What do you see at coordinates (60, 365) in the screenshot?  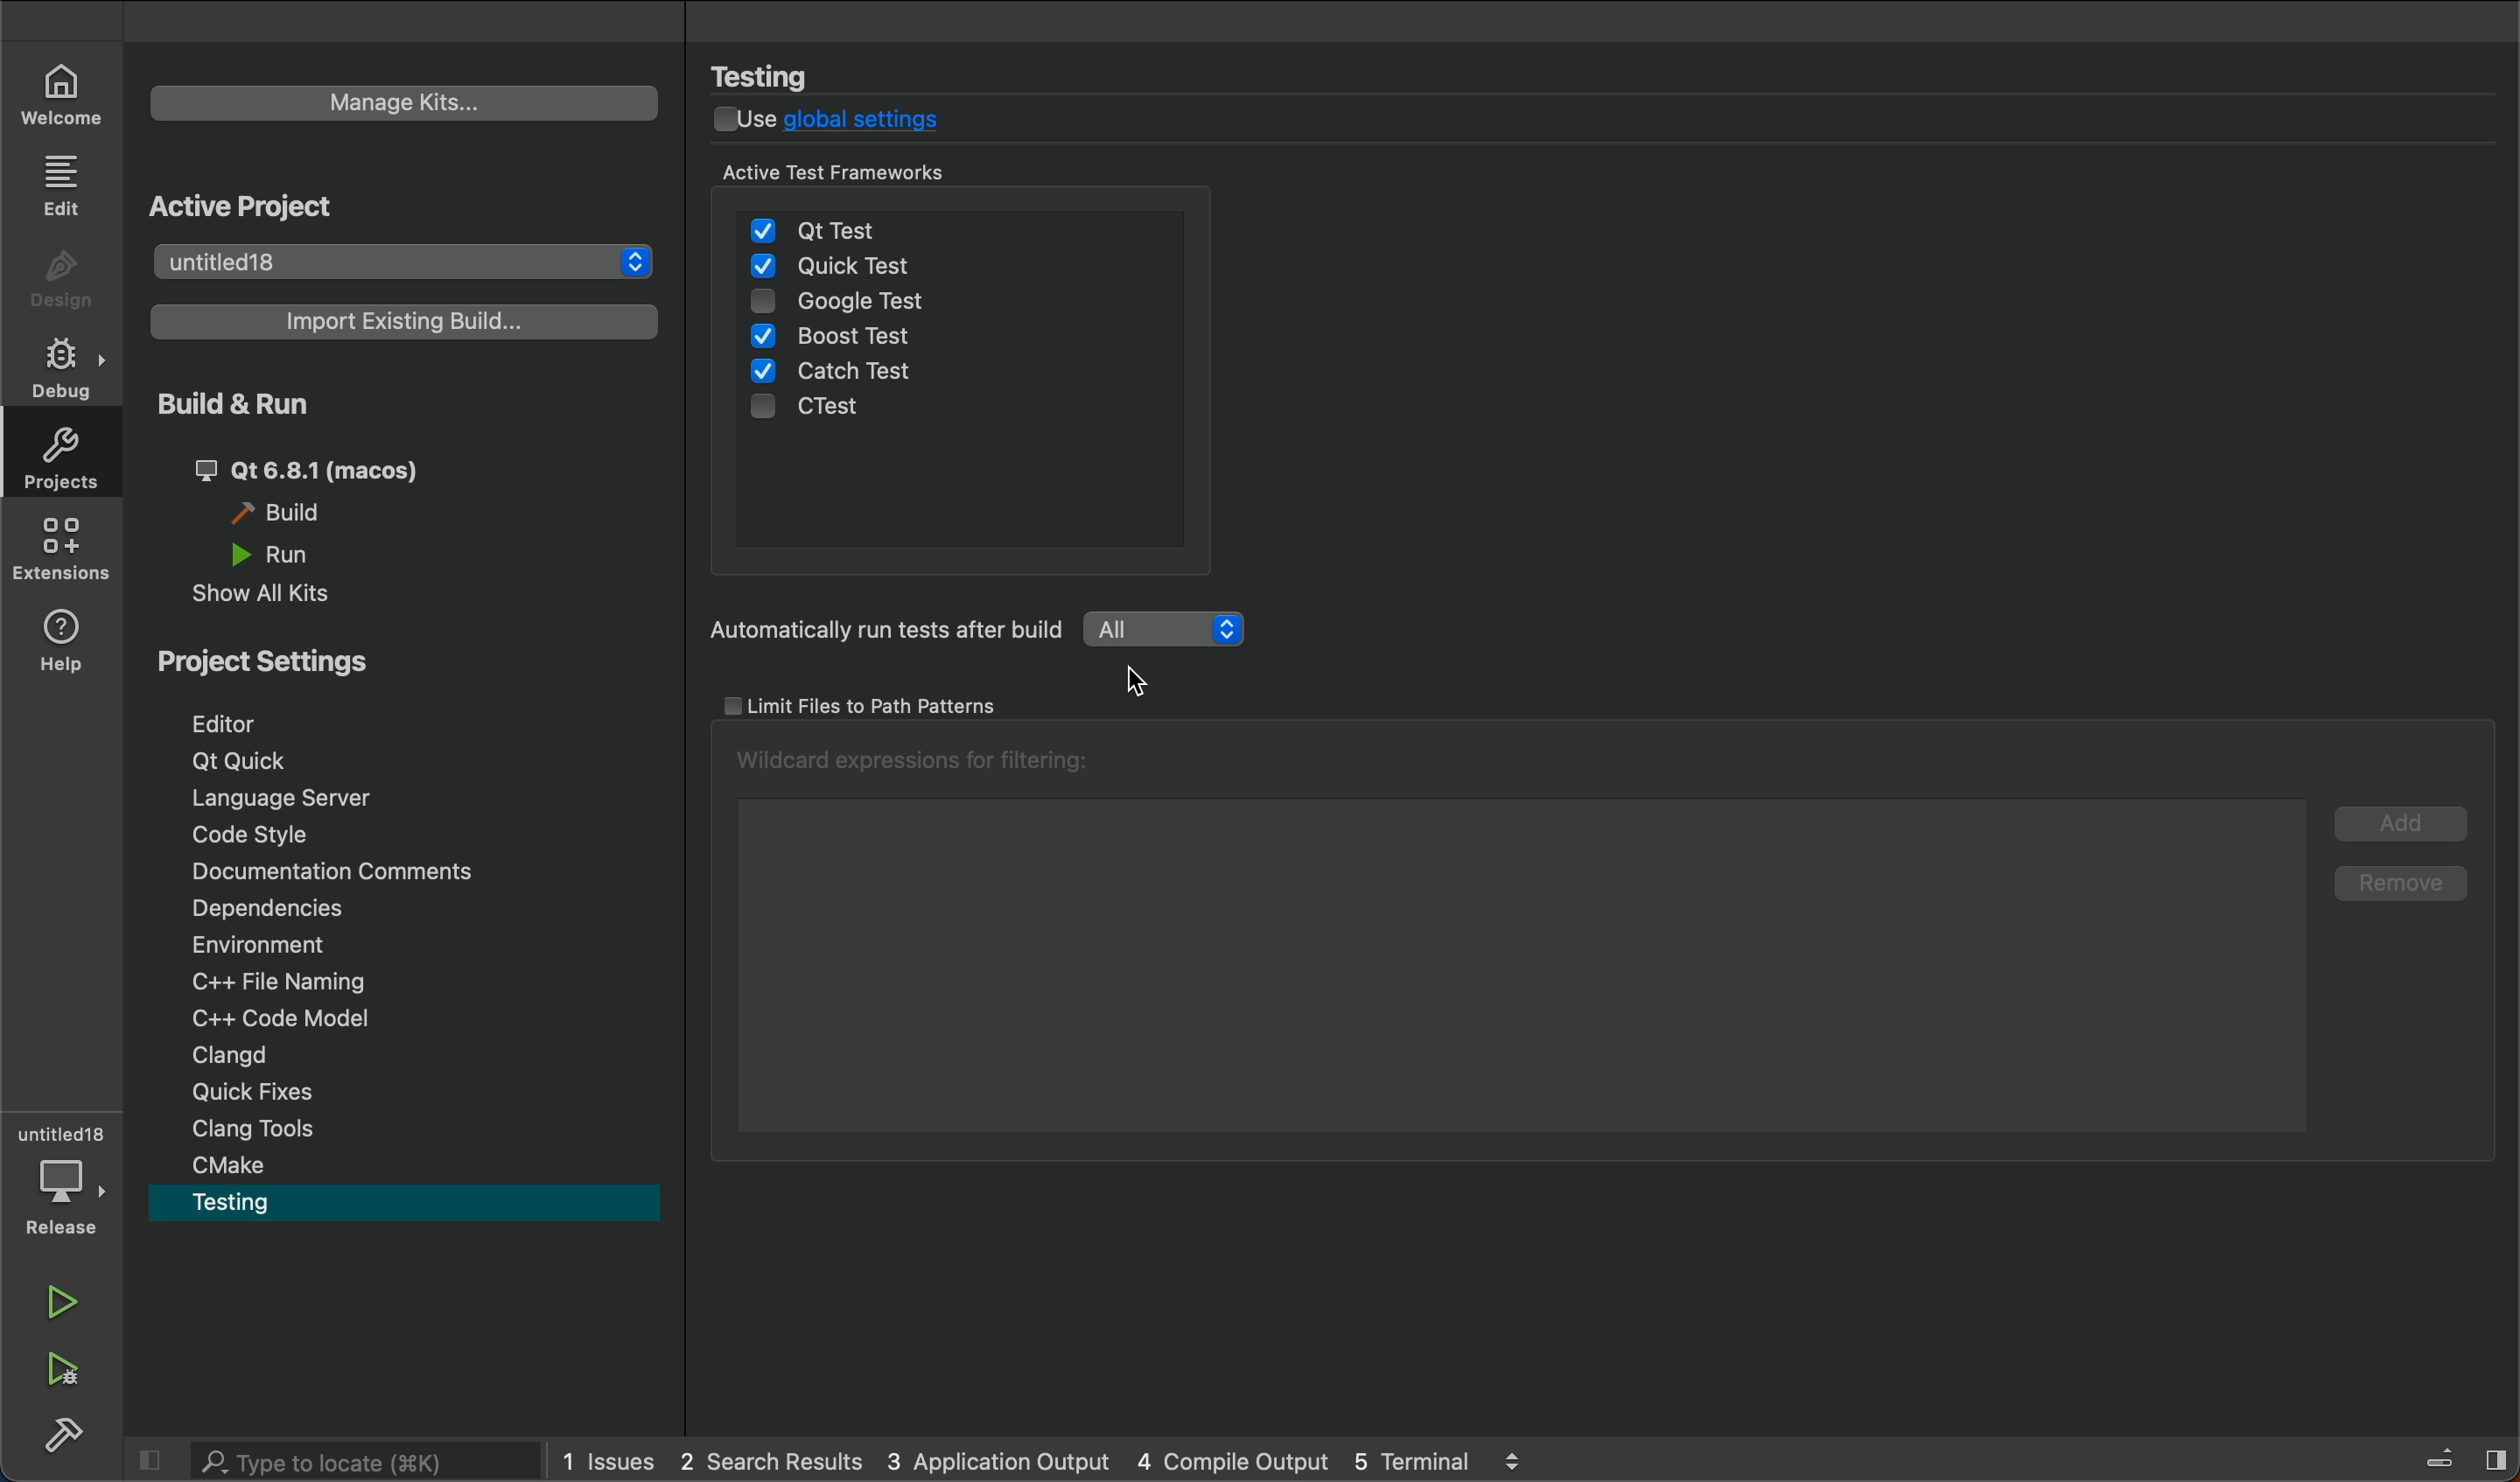 I see `debug` at bounding box center [60, 365].